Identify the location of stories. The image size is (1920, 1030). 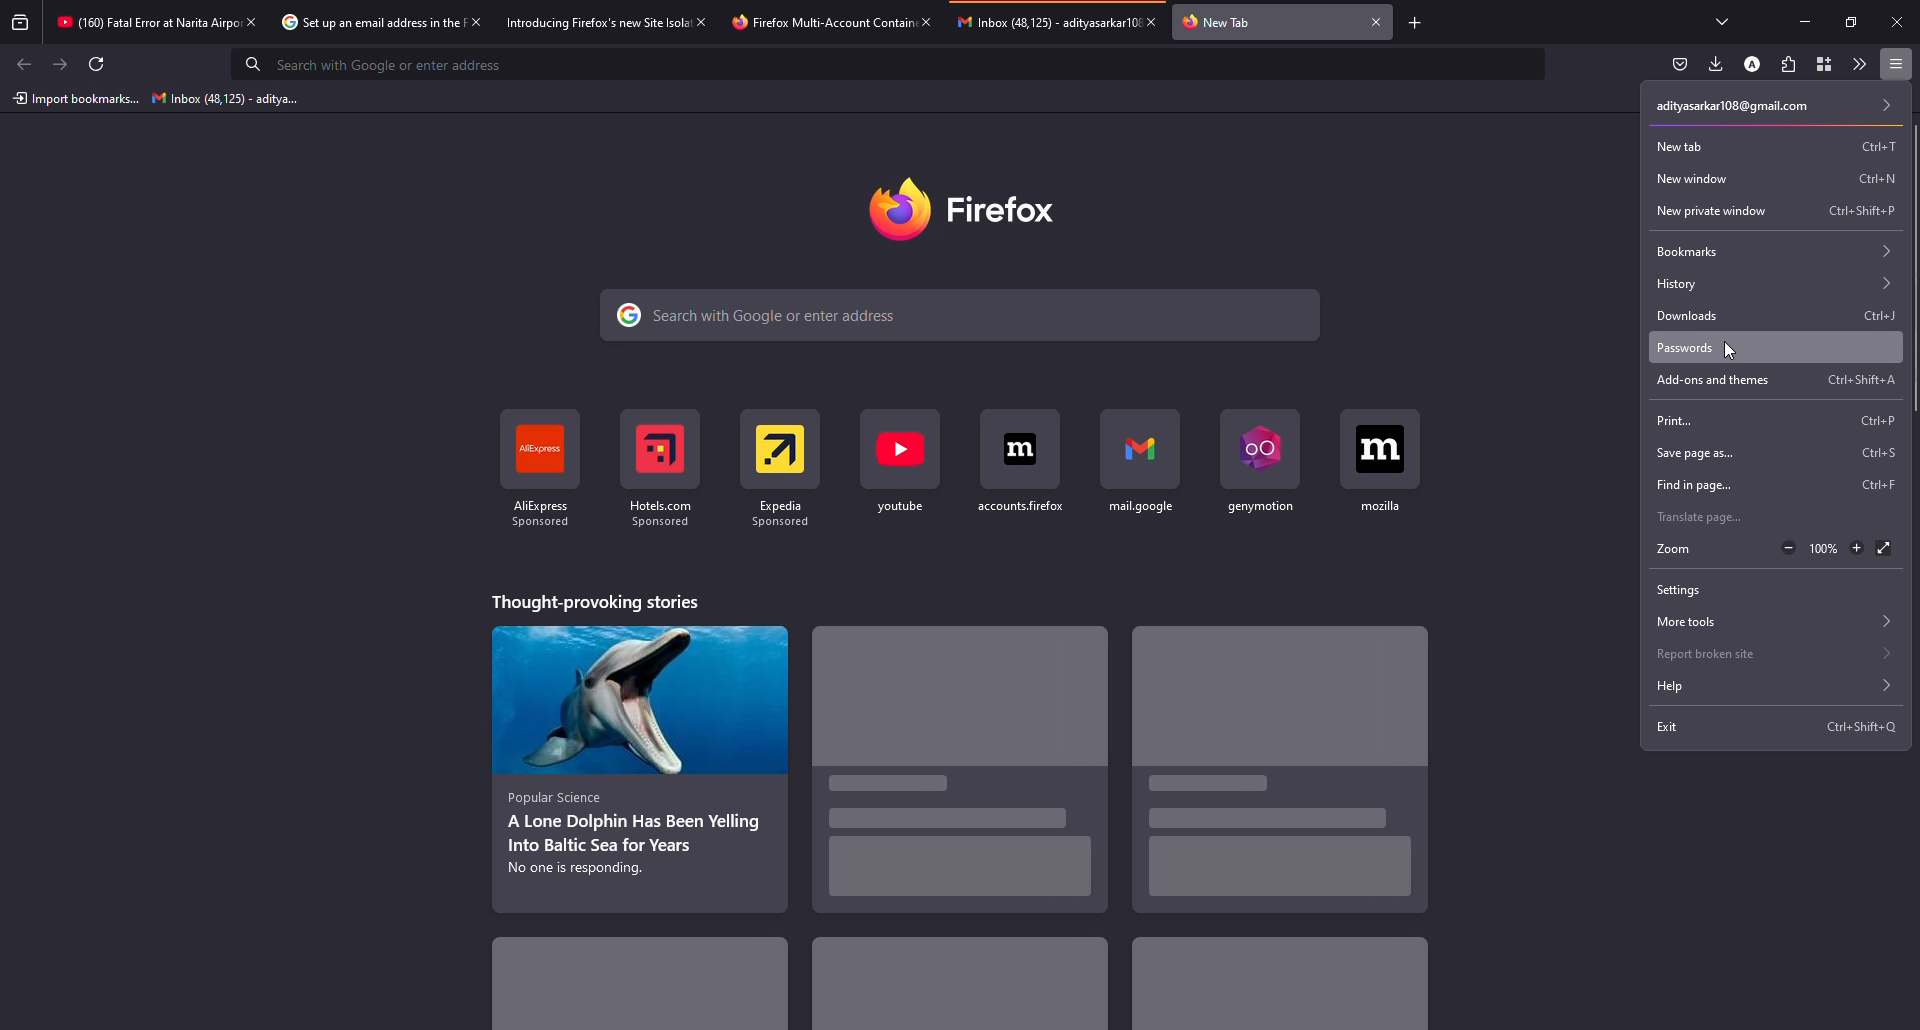
(1274, 995).